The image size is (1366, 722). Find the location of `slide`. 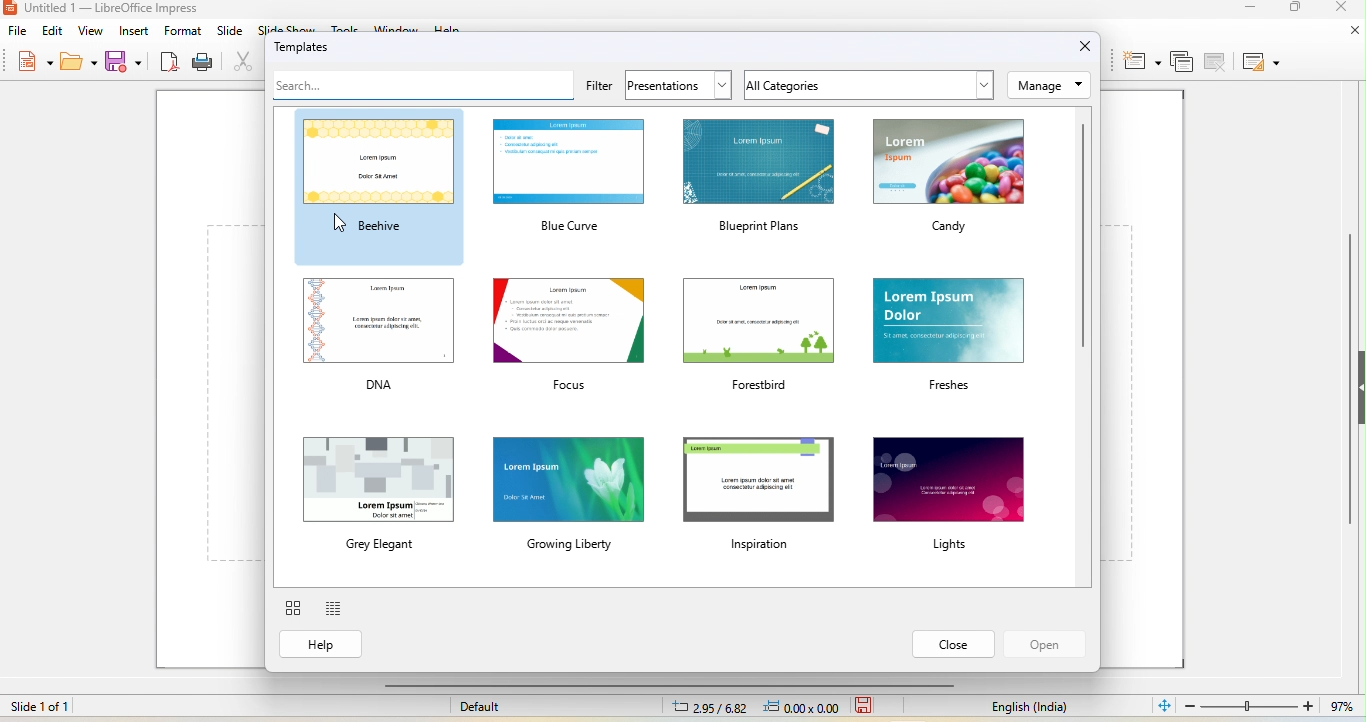

slide is located at coordinates (231, 31).